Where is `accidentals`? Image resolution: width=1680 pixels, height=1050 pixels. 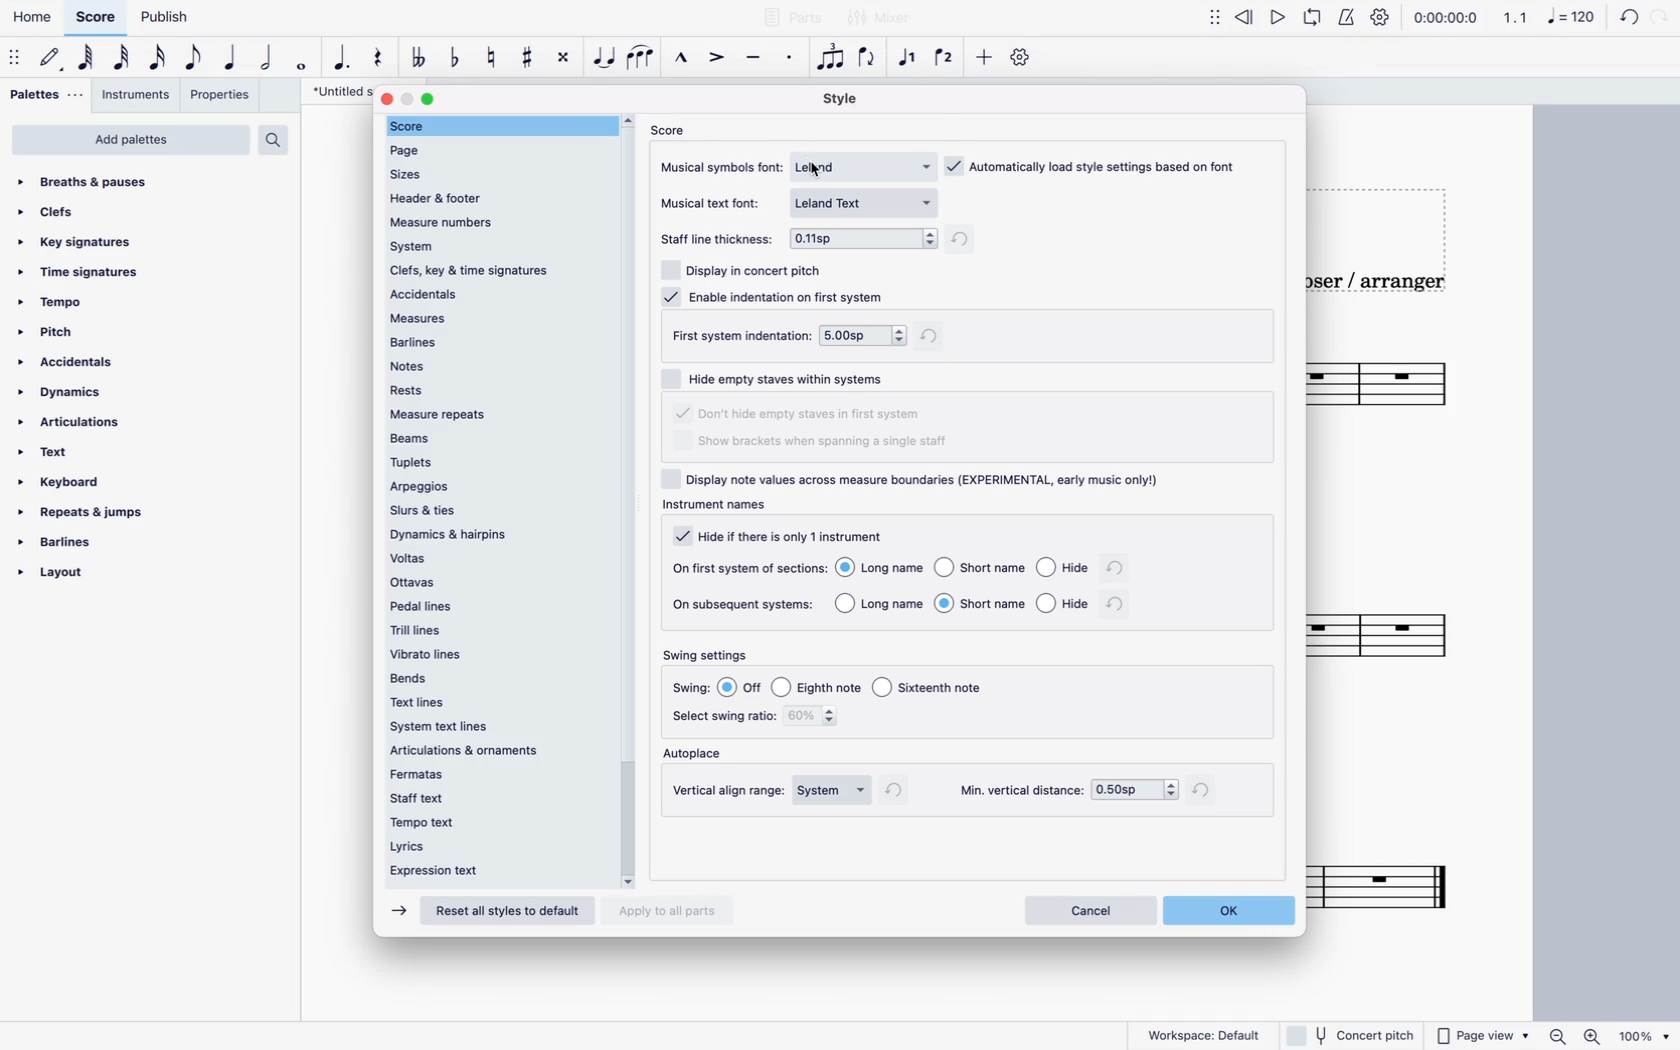 accidentals is located at coordinates (80, 364).